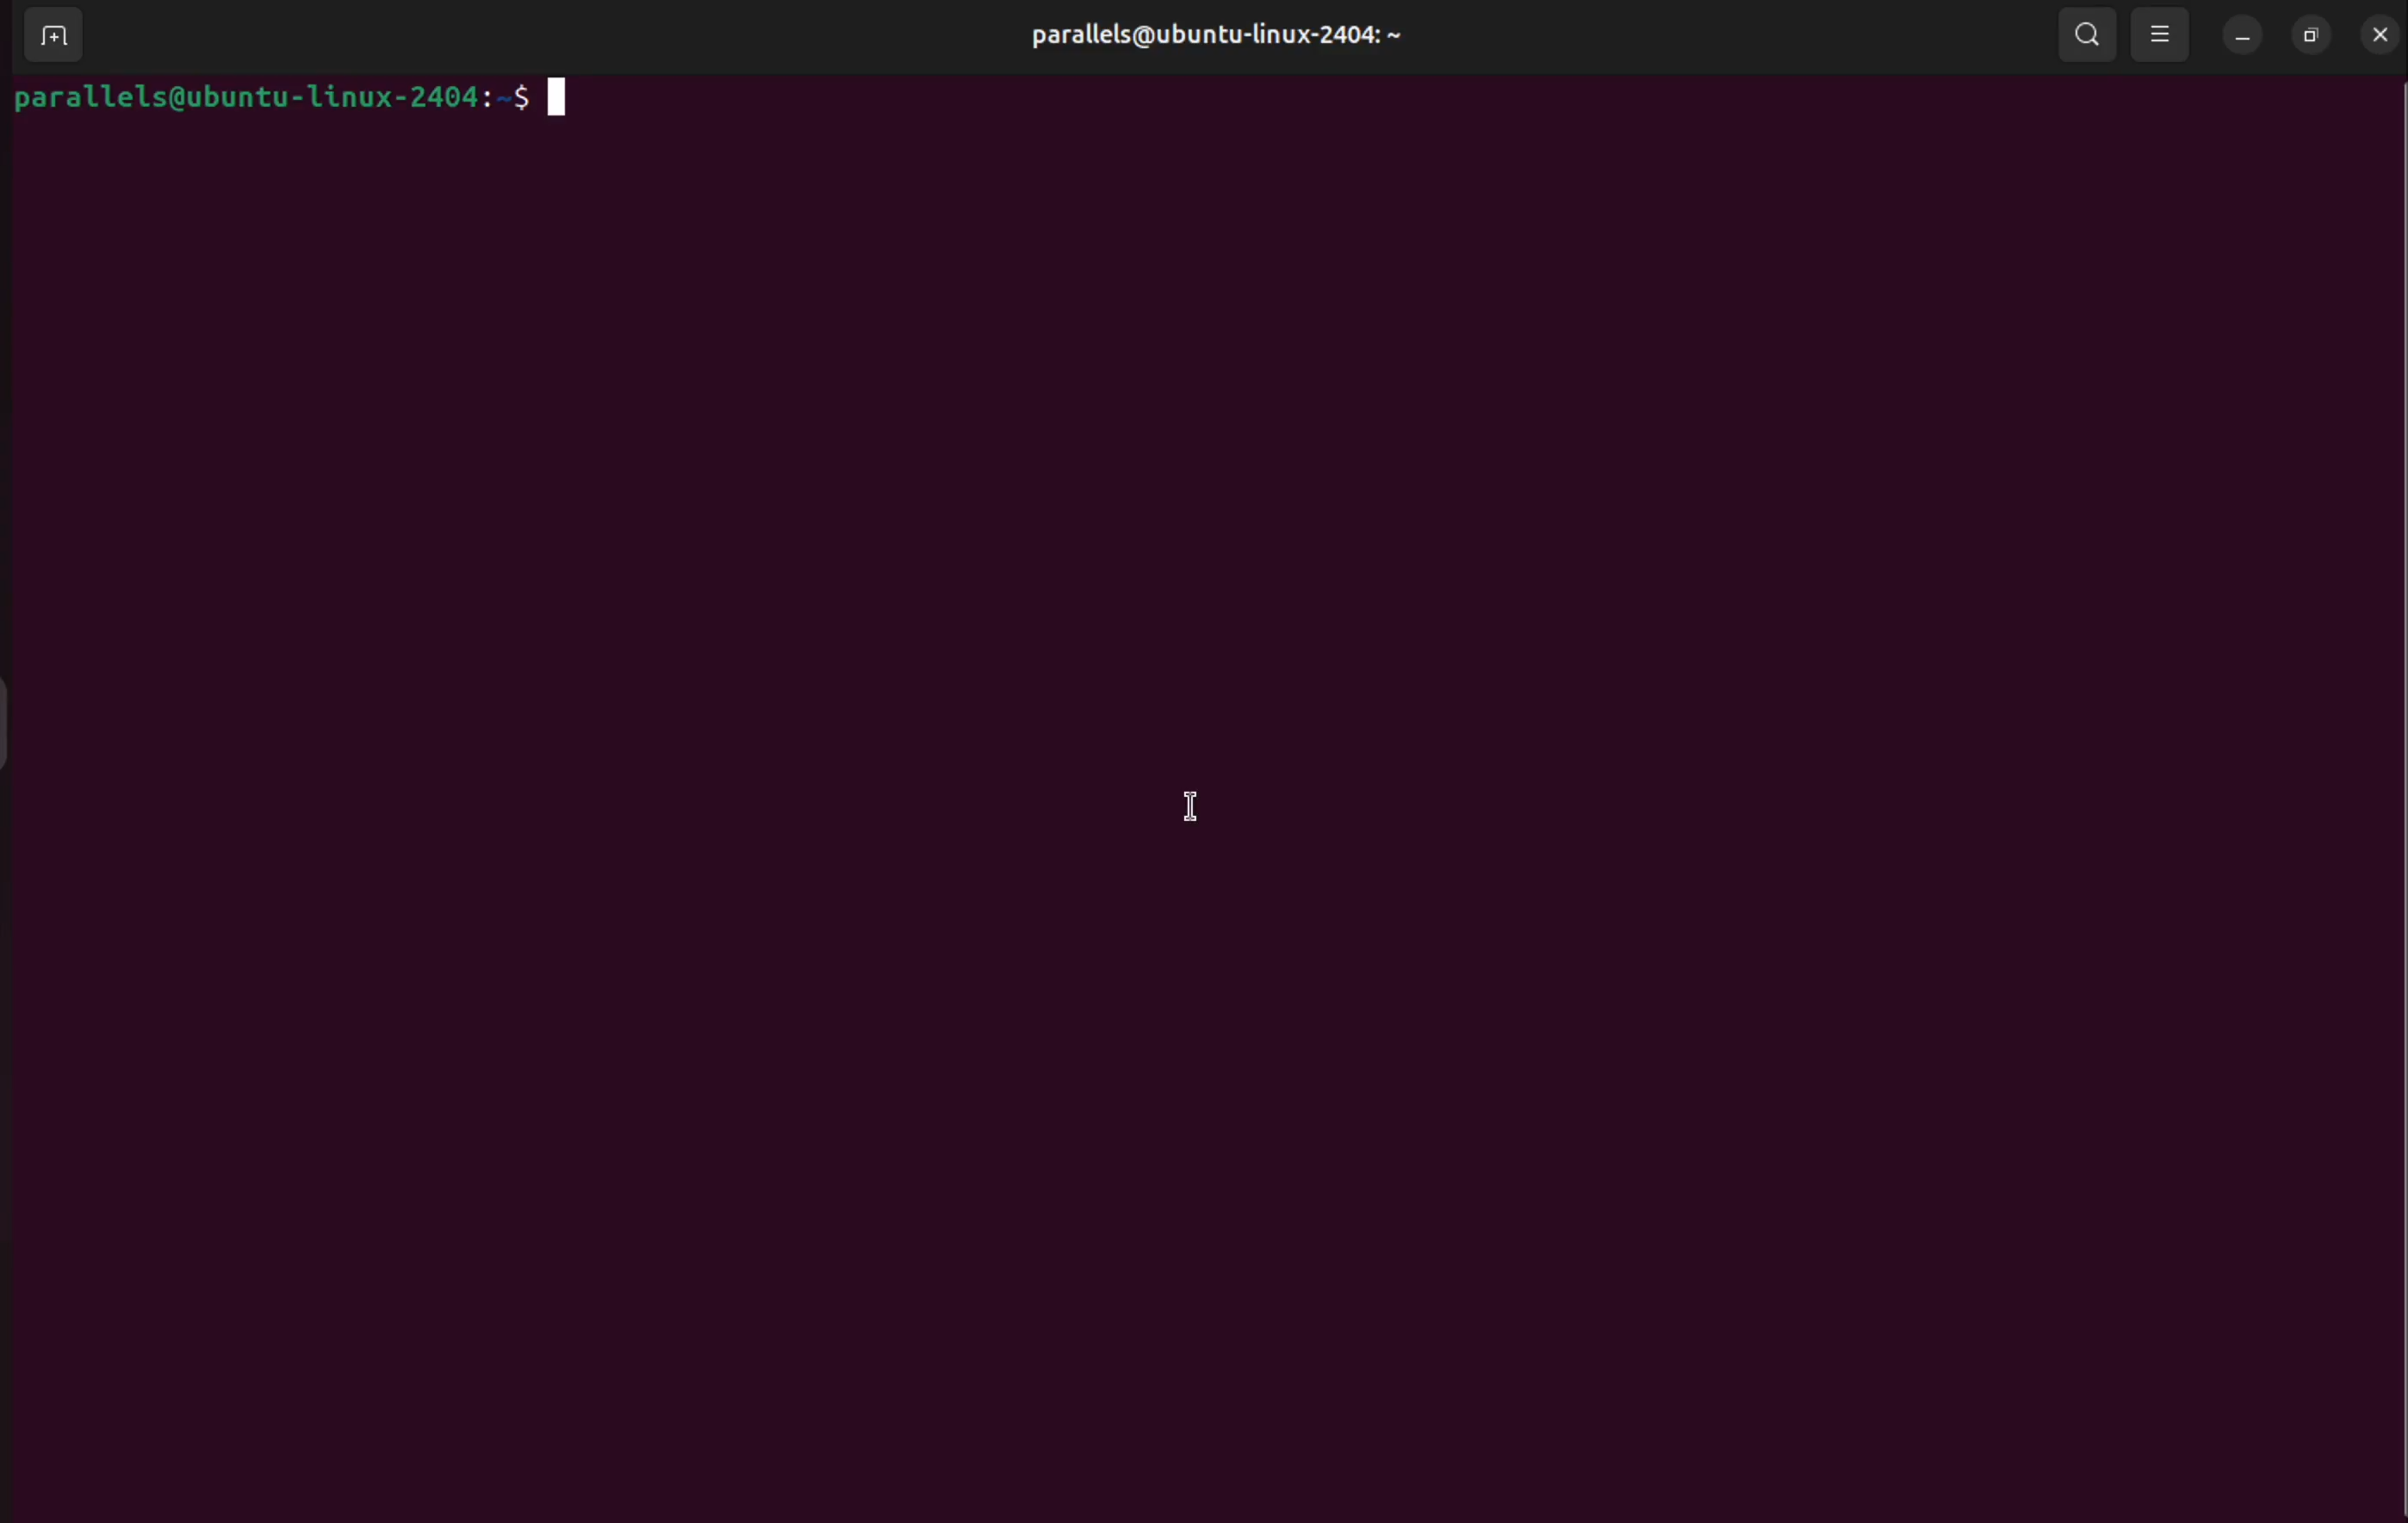 The width and height of the screenshot is (2408, 1523). Describe the element at coordinates (2244, 35) in the screenshot. I see `minimize` at that location.